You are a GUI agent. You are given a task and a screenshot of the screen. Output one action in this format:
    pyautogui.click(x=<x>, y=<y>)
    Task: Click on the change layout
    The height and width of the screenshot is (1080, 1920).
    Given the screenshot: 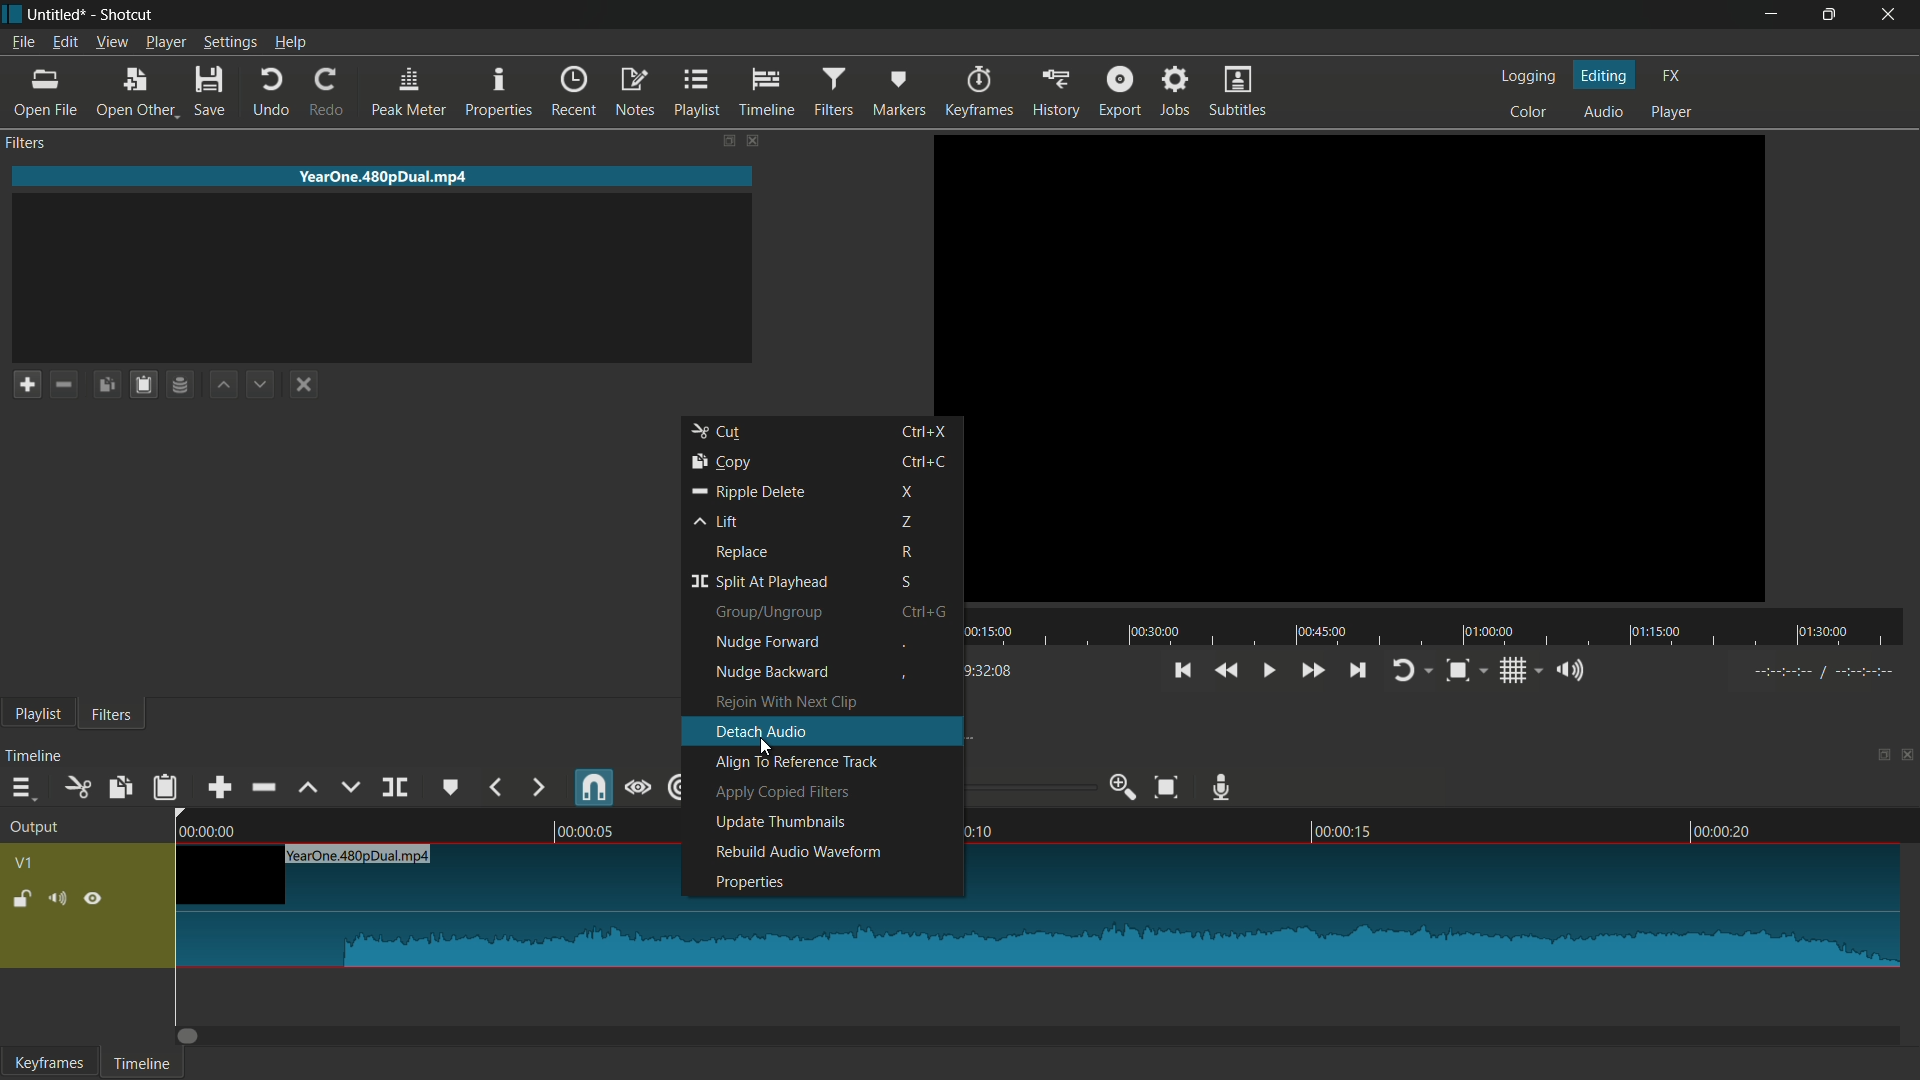 What is the action you would take?
    pyautogui.click(x=728, y=140)
    